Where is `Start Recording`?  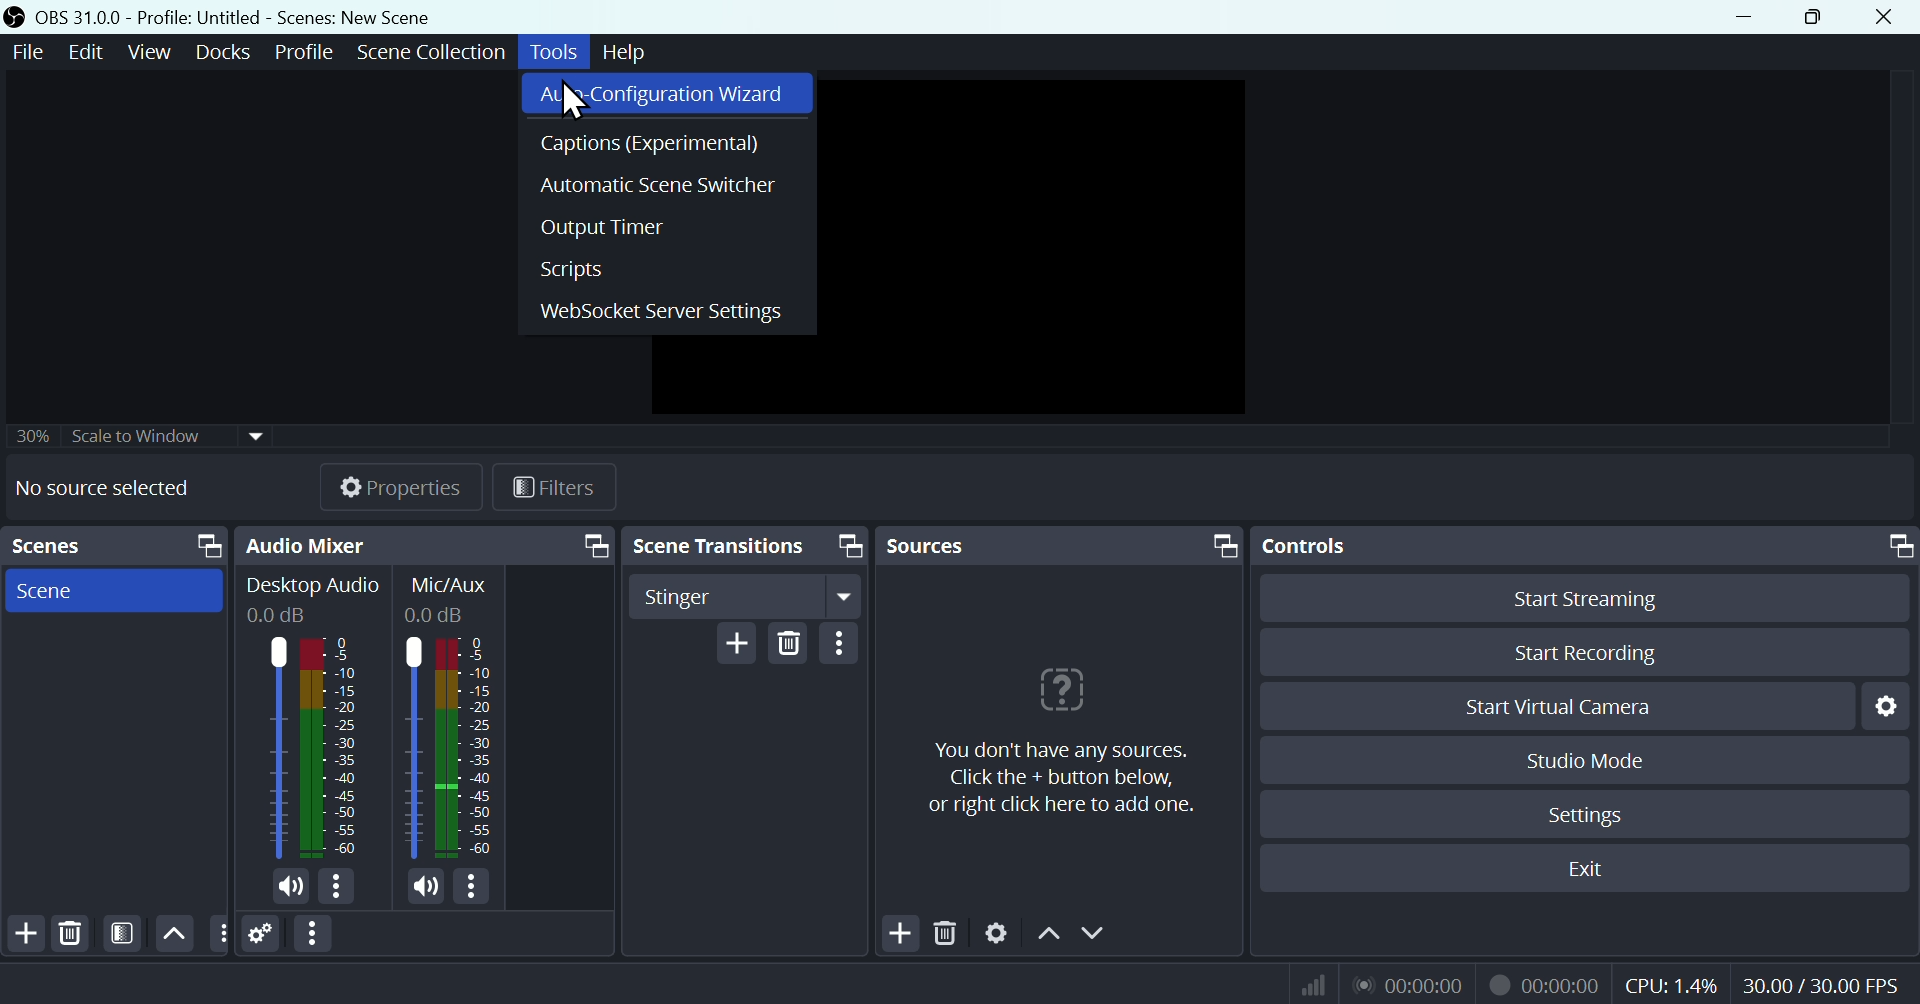 Start Recording is located at coordinates (1583, 653).